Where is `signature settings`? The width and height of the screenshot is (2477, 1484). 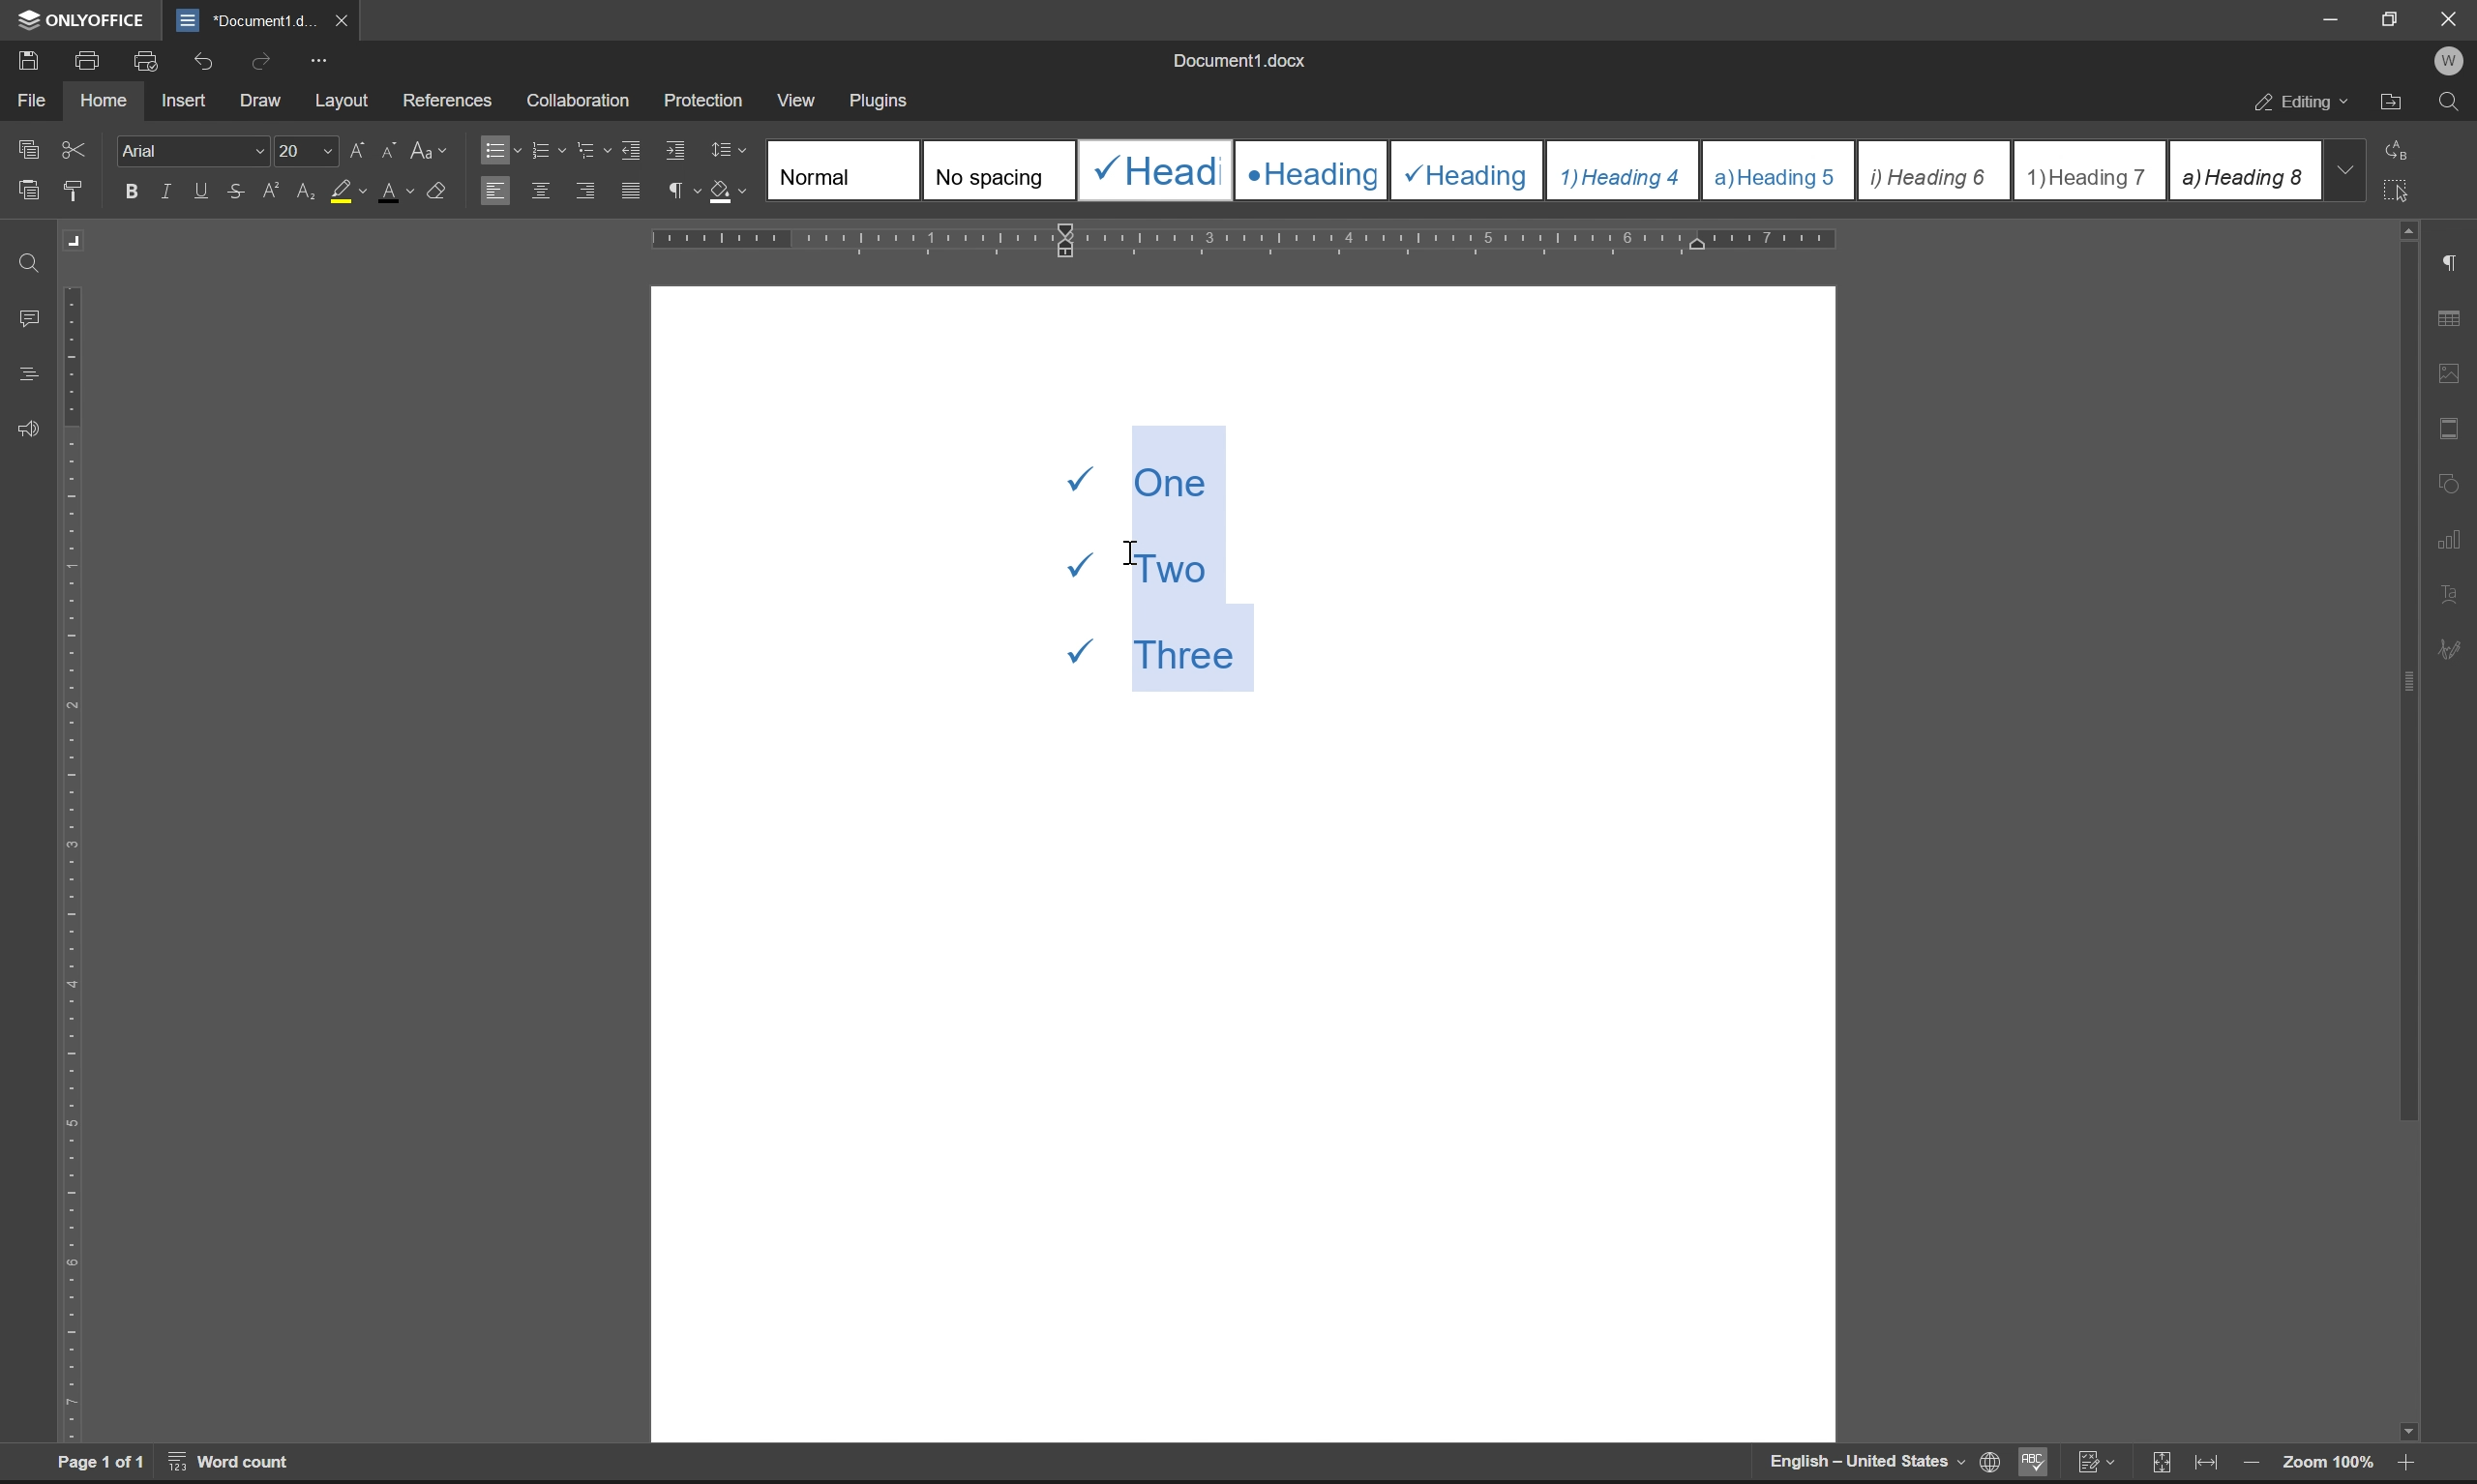 signature settings is located at coordinates (2456, 650).